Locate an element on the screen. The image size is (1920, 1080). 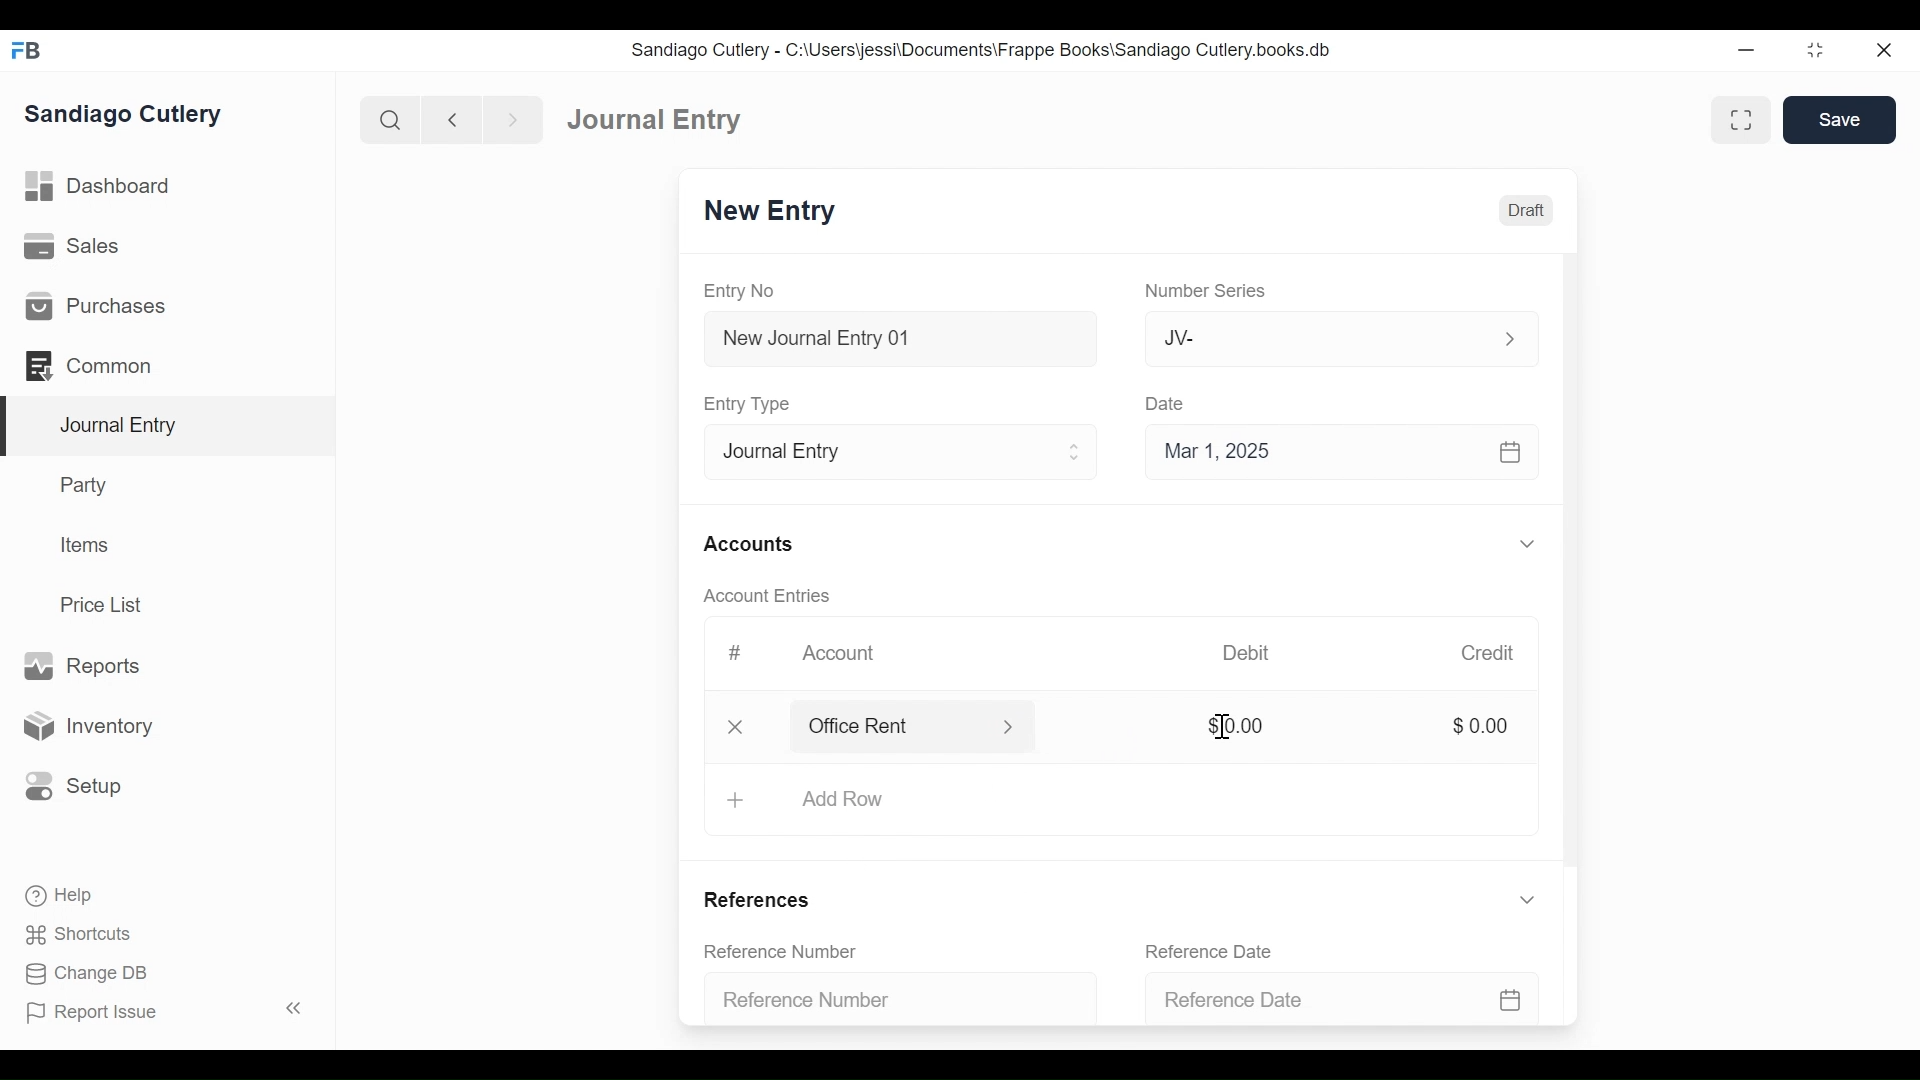
toggle between form and full width is located at coordinates (1745, 121).